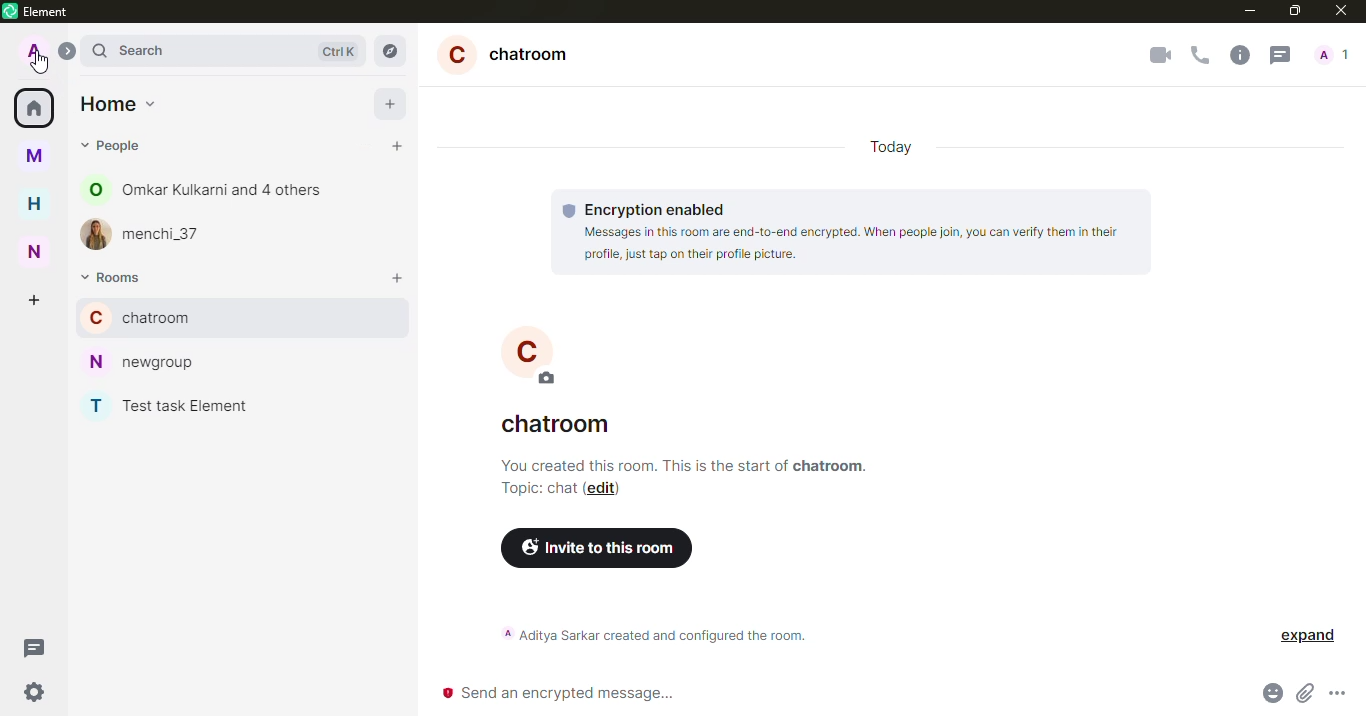 The height and width of the screenshot is (716, 1366). Describe the element at coordinates (655, 636) in the screenshot. I see `aditya sarkar created and configured the room` at that location.